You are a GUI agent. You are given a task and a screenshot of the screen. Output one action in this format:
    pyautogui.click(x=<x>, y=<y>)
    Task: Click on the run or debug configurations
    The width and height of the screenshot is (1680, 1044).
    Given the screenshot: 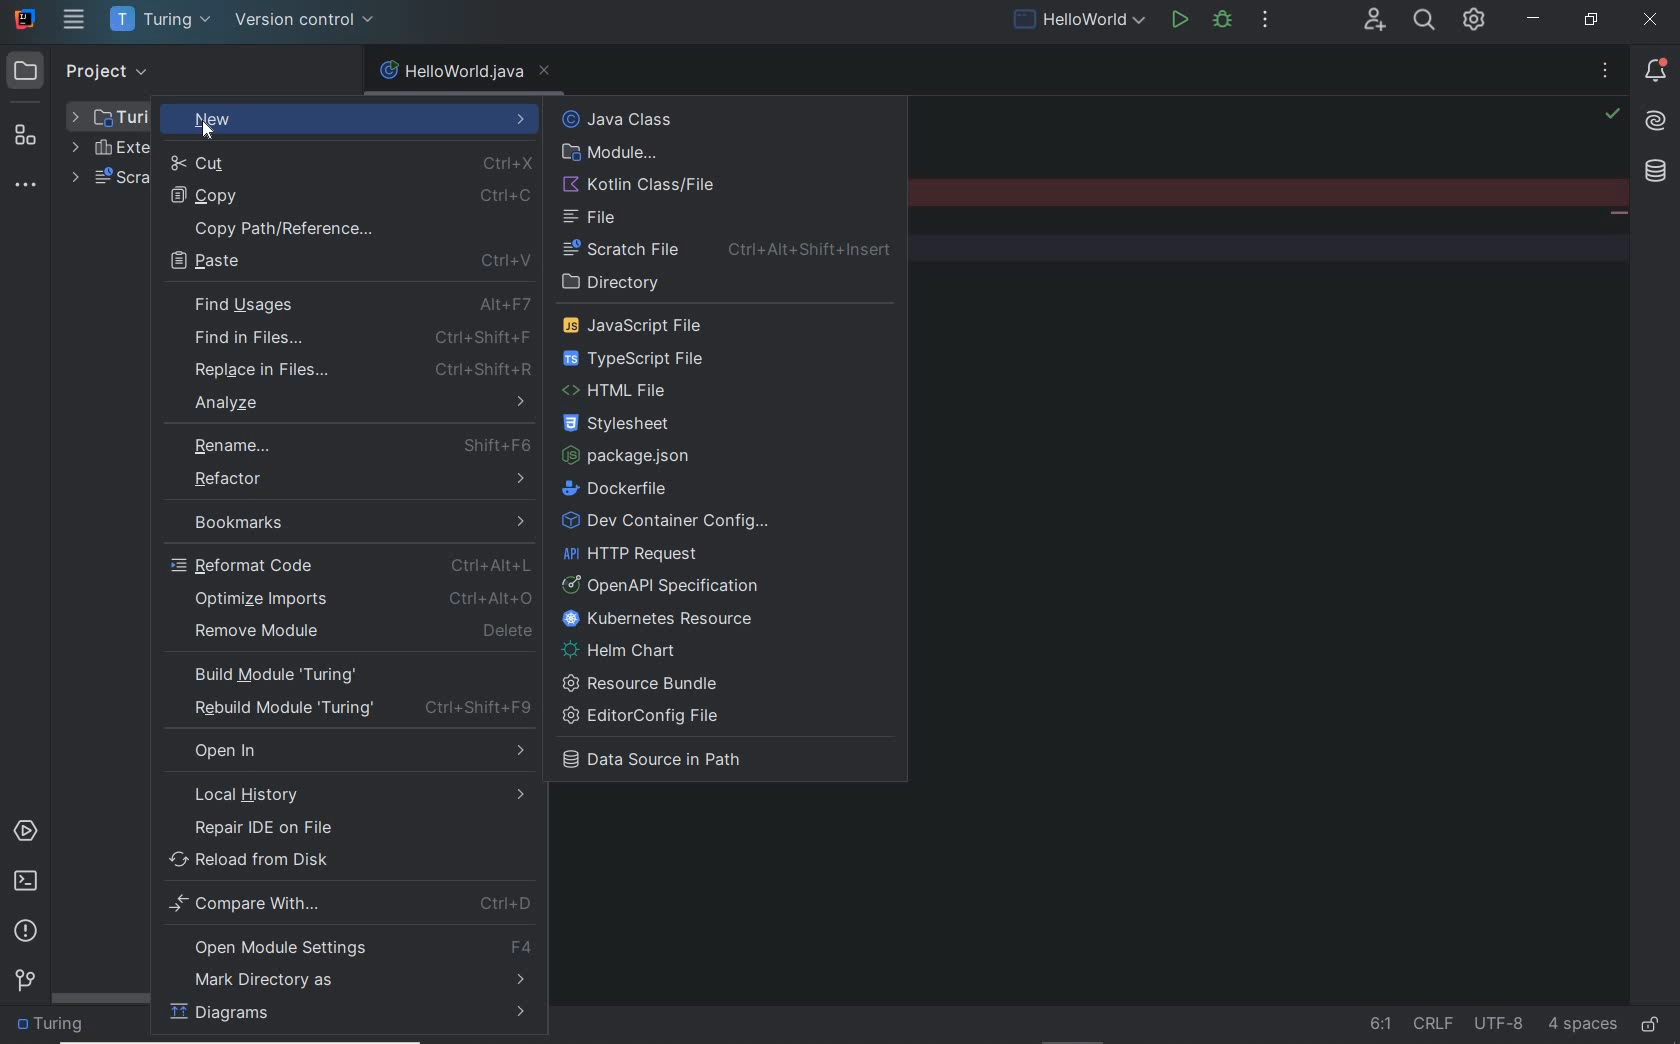 What is the action you would take?
    pyautogui.click(x=1082, y=22)
    